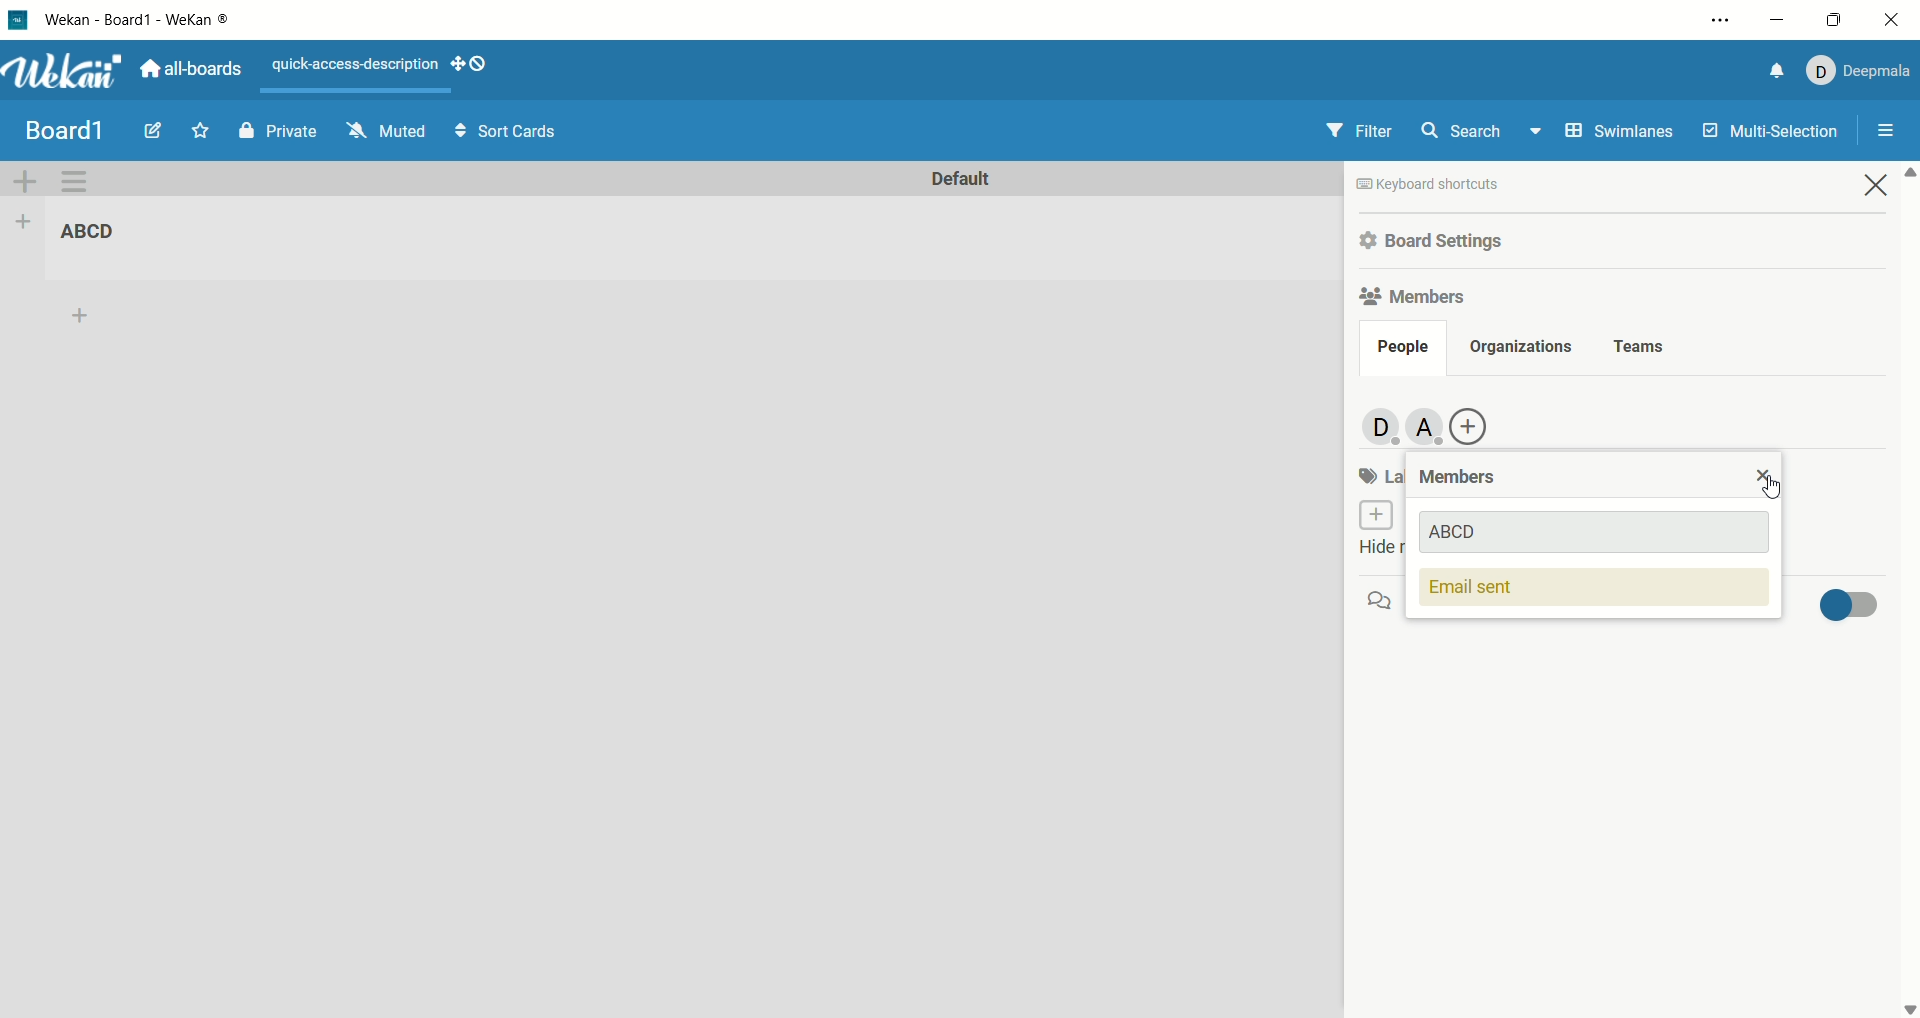  I want to click on add swimlane, so click(25, 183).